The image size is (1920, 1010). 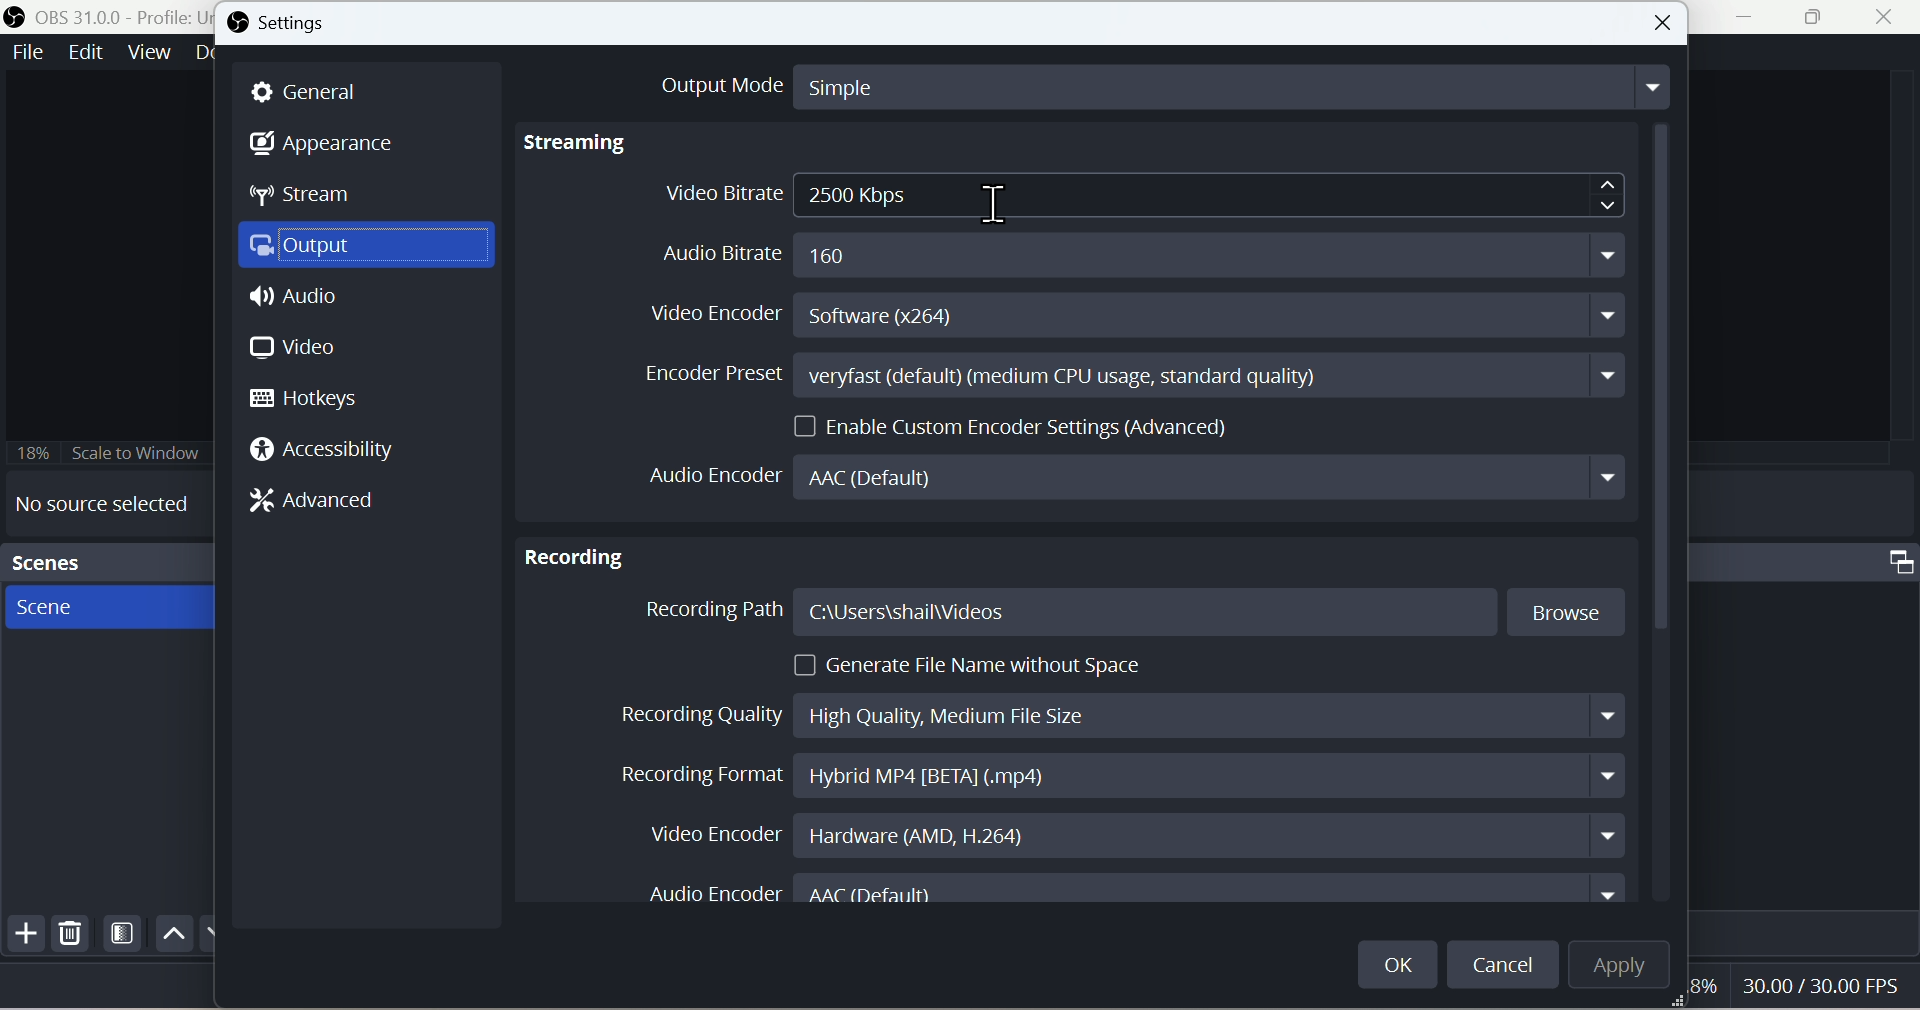 What do you see at coordinates (1399, 959) in the screenshot?
I see `OK` at bounding box center [1399, 959].